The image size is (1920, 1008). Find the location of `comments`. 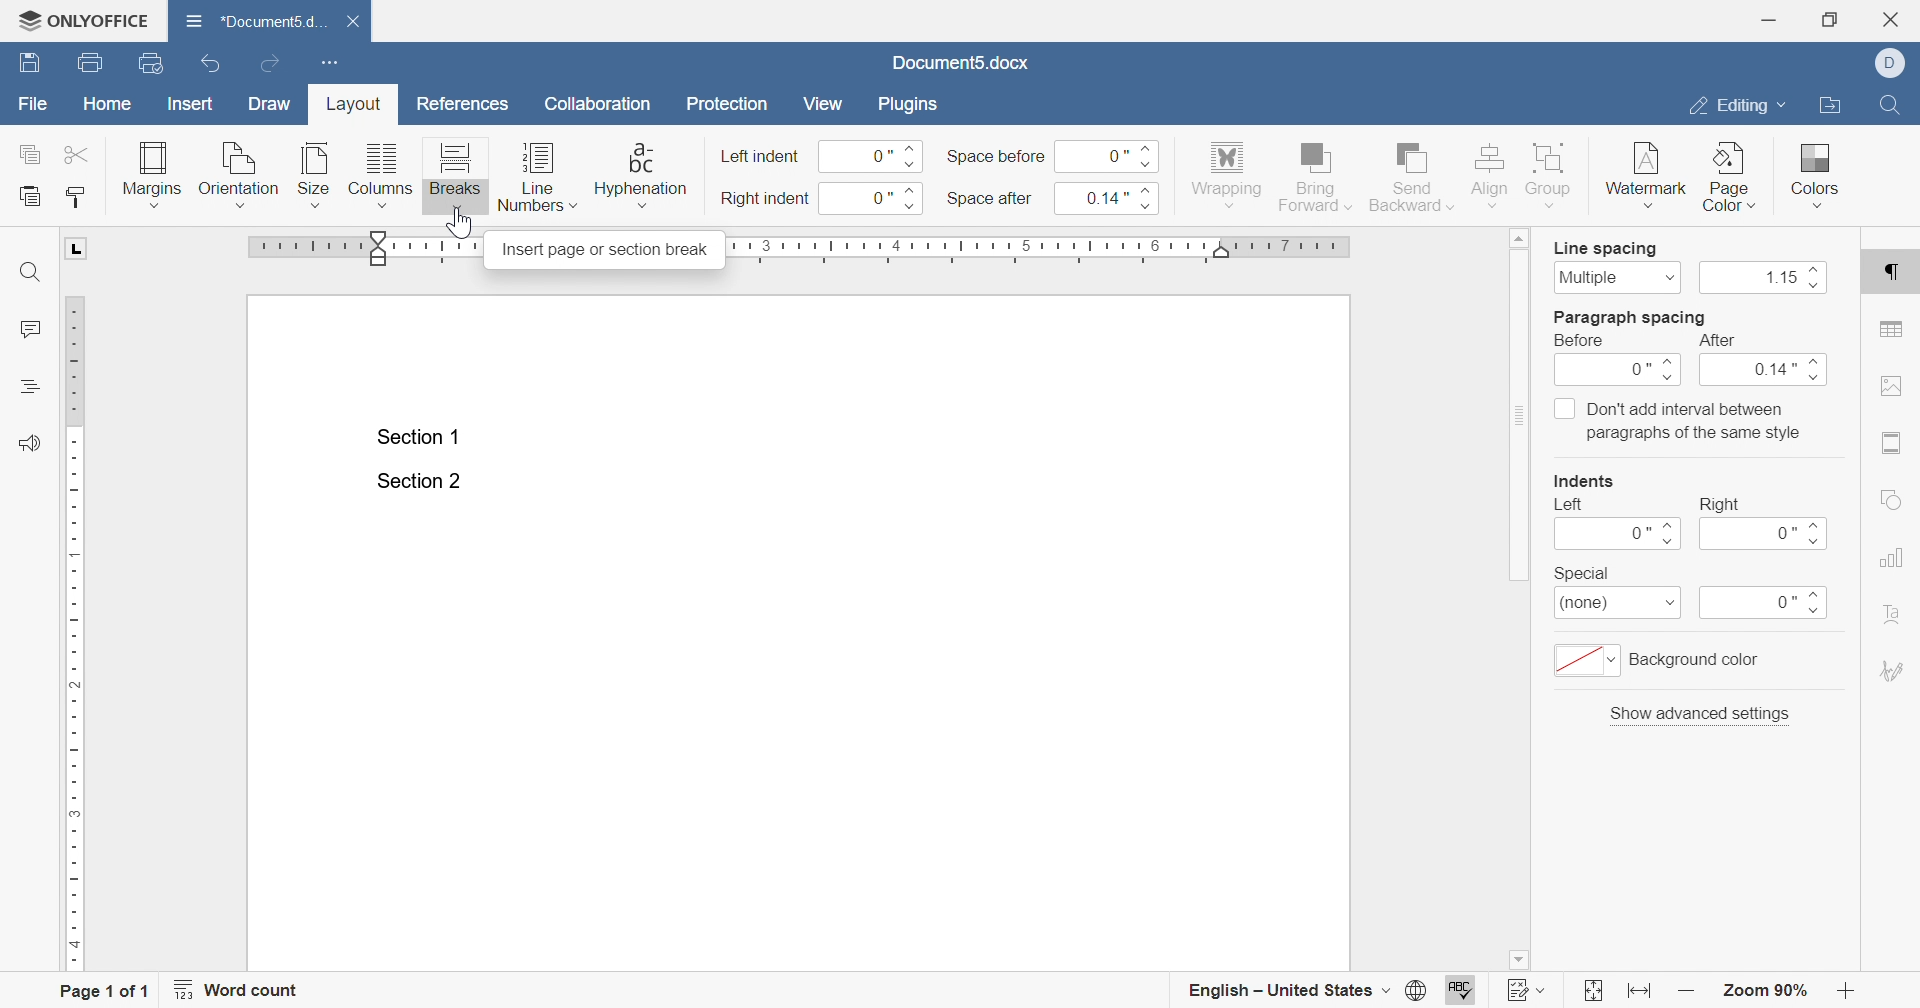

comments is located at coordinates (30, 330).